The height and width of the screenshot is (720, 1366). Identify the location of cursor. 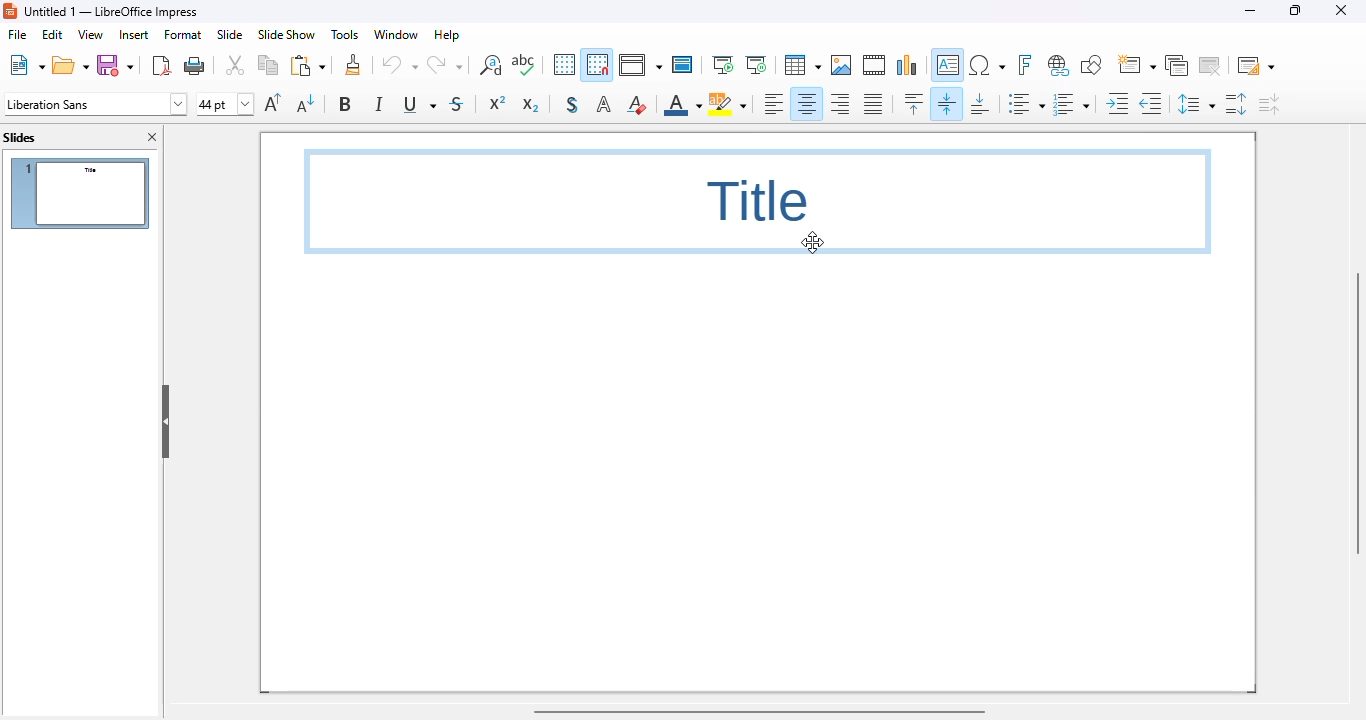
(813, 241).